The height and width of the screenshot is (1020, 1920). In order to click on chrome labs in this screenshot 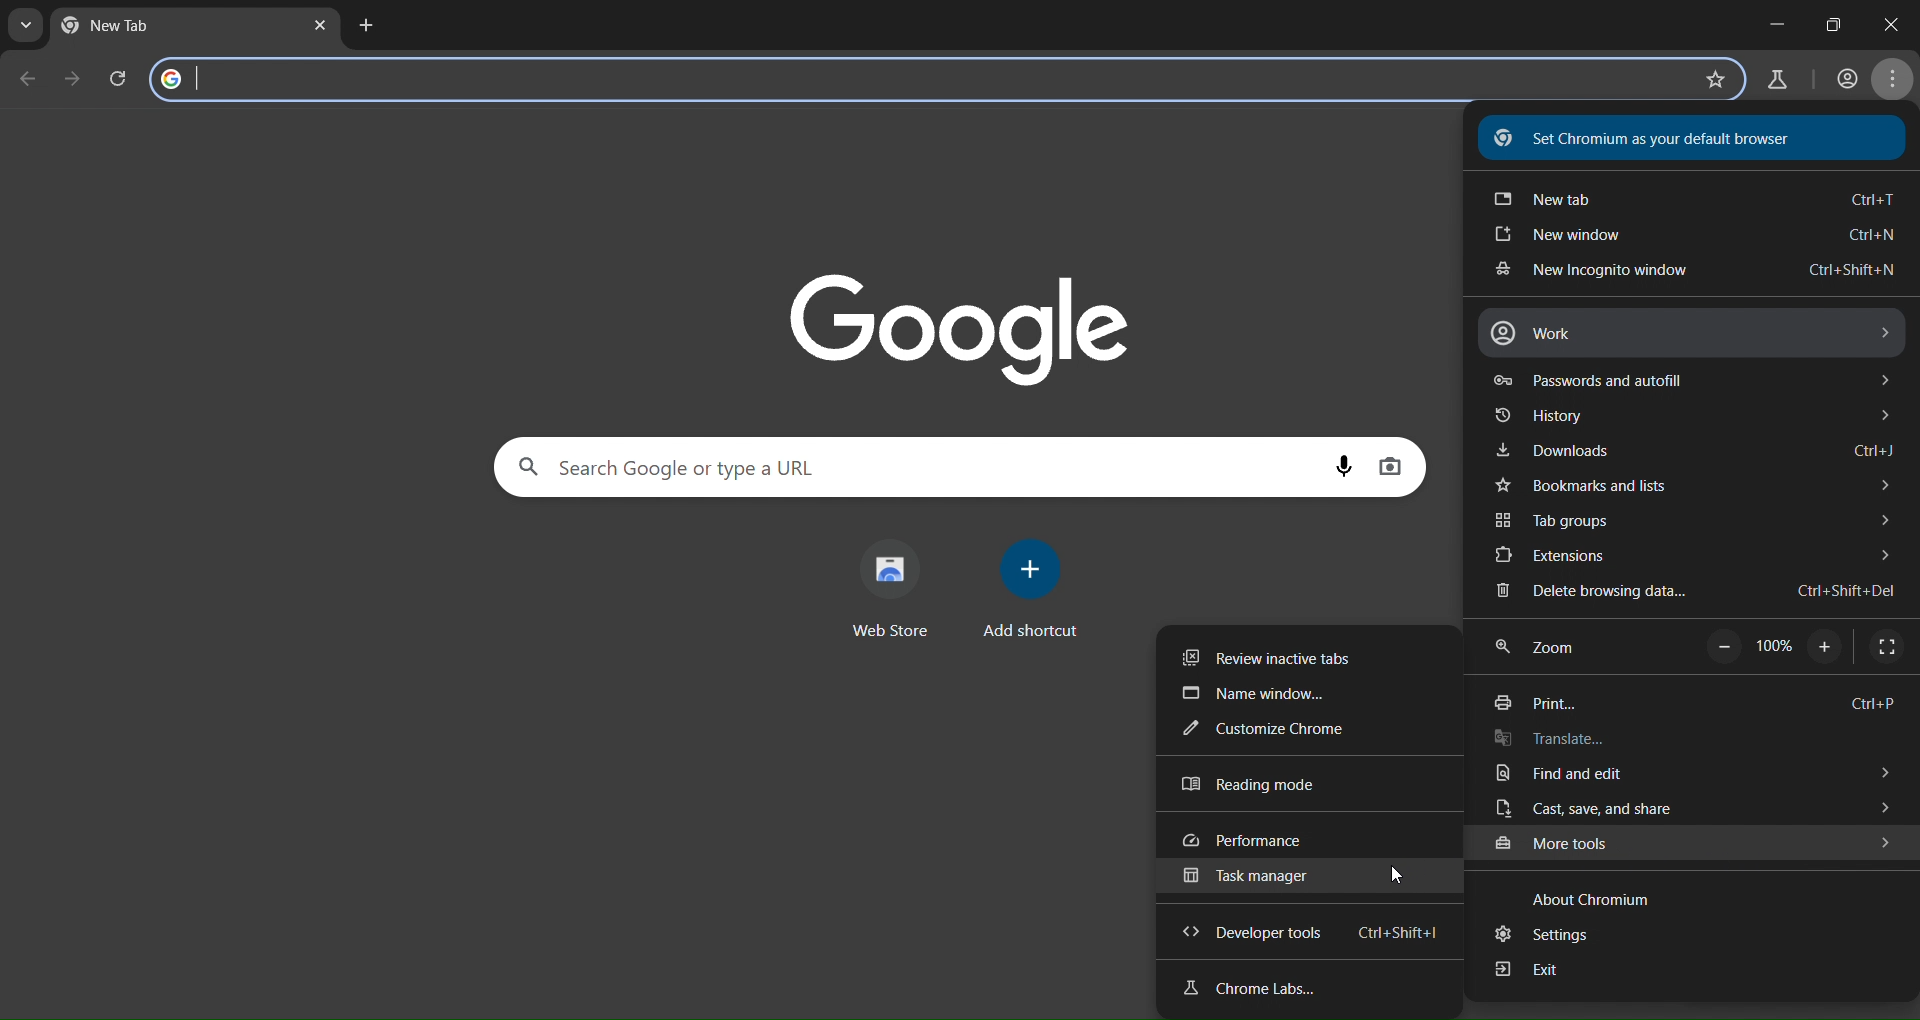, I will do `click(1247, 990)`.